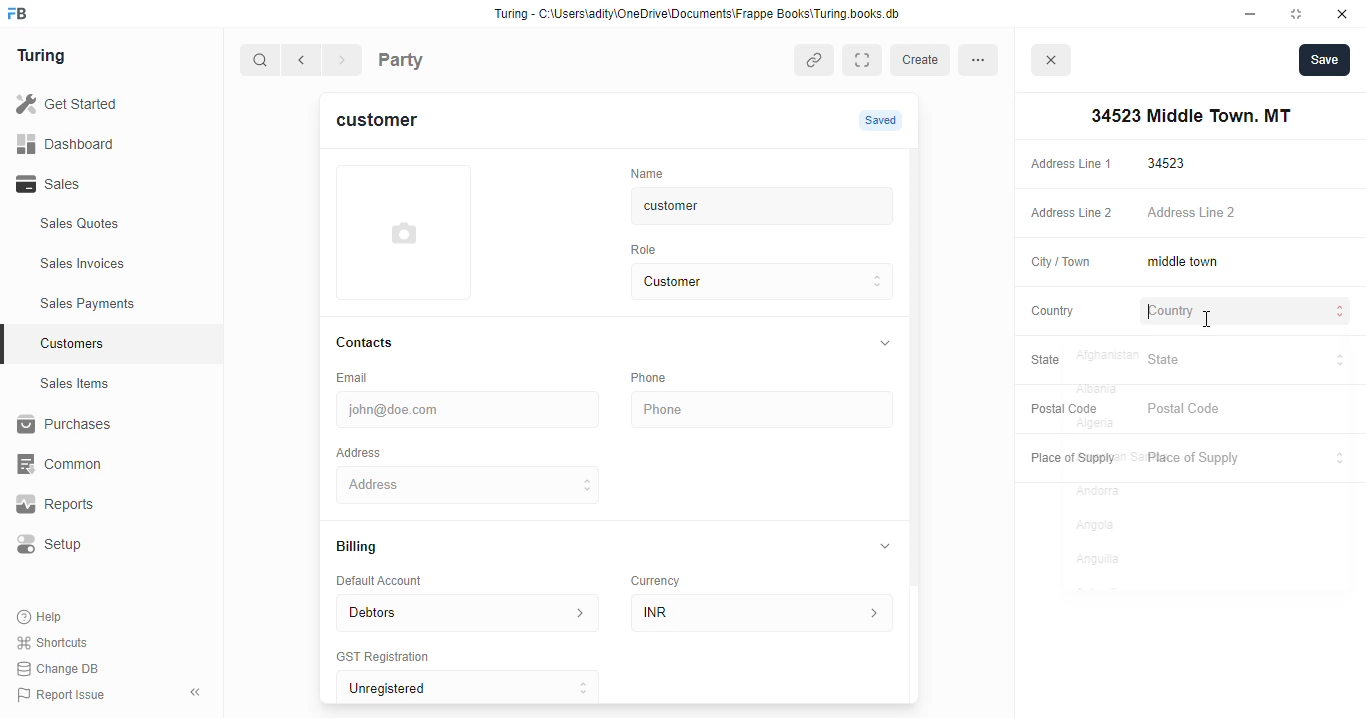  Describe the element at coordinates (117, 264) in the screenshot. I see `Sales Invoices` at that location.